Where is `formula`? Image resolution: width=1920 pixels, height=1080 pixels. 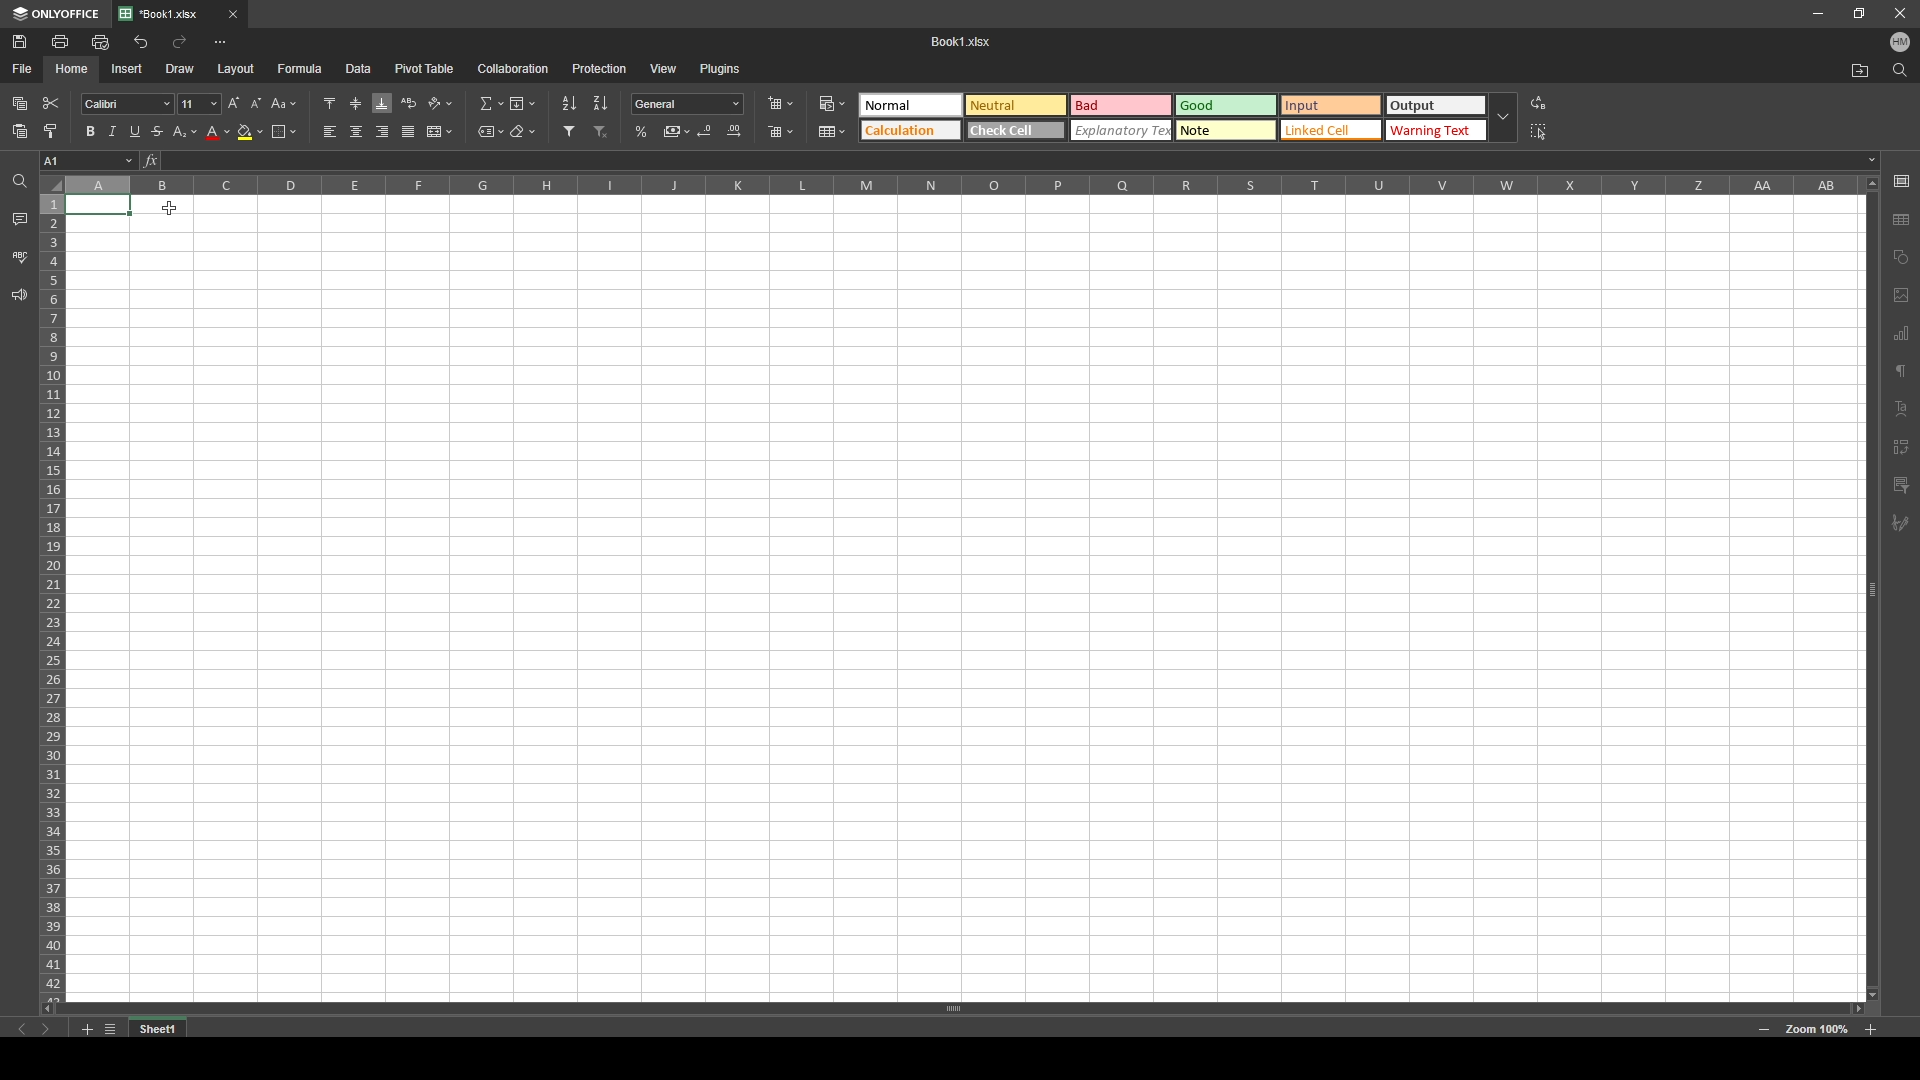
formula is located at coordinates (300, 69).